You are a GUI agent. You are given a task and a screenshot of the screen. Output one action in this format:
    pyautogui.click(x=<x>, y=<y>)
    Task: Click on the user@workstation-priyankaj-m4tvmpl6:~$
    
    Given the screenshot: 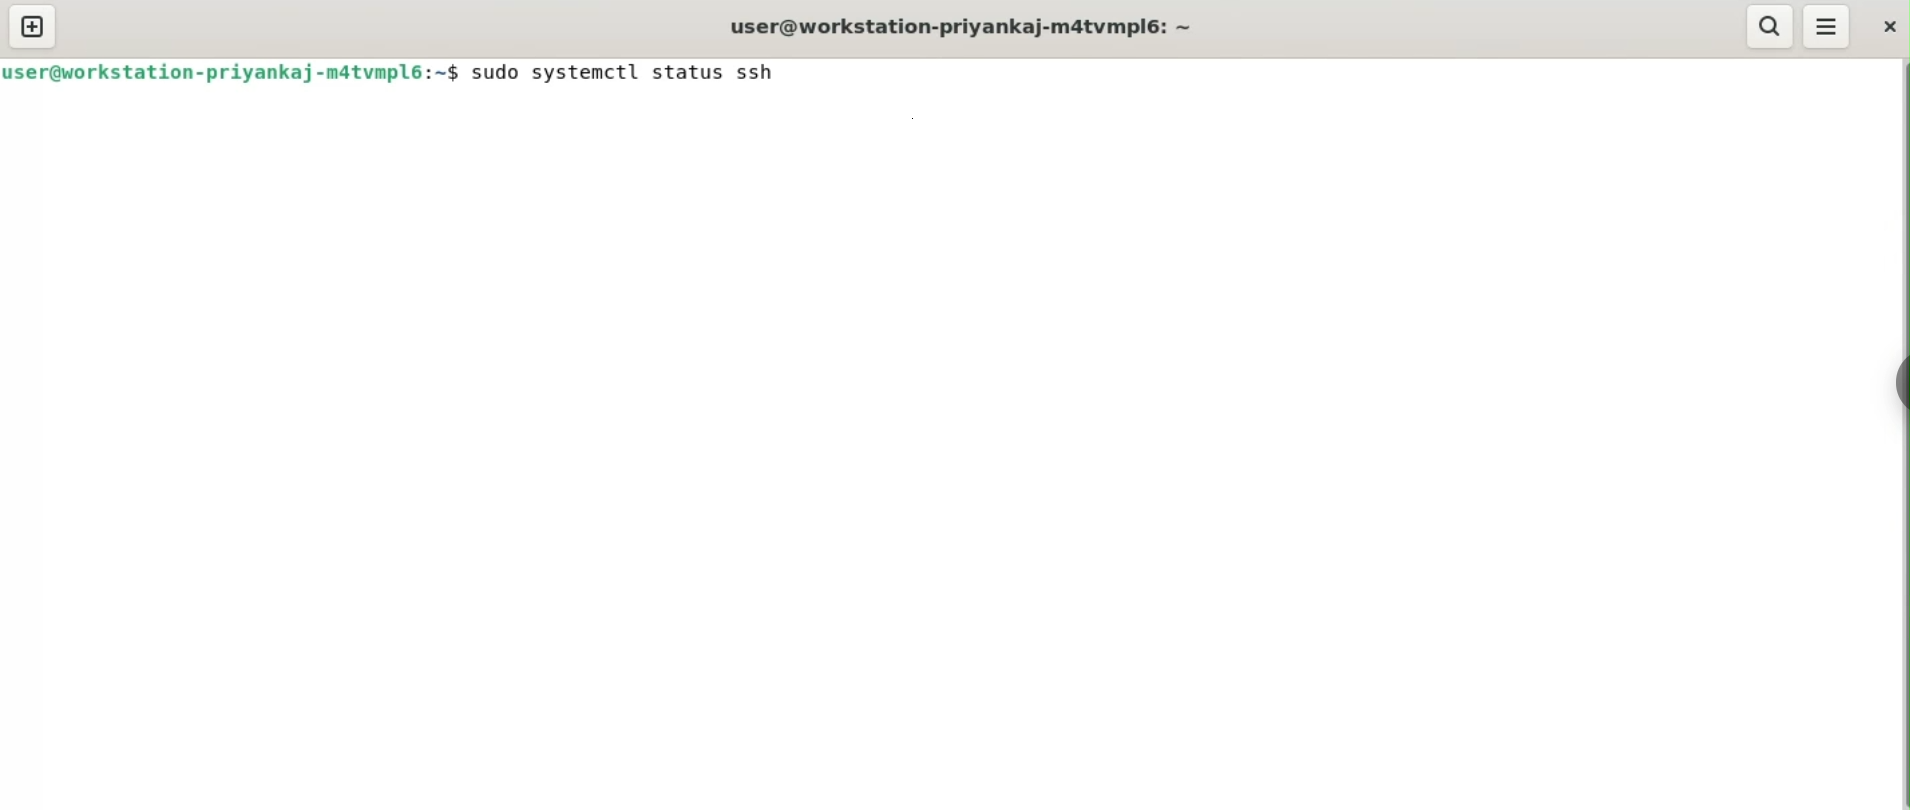 What is the action you would take?
    pyautogui.click(x=231, y=71)
    